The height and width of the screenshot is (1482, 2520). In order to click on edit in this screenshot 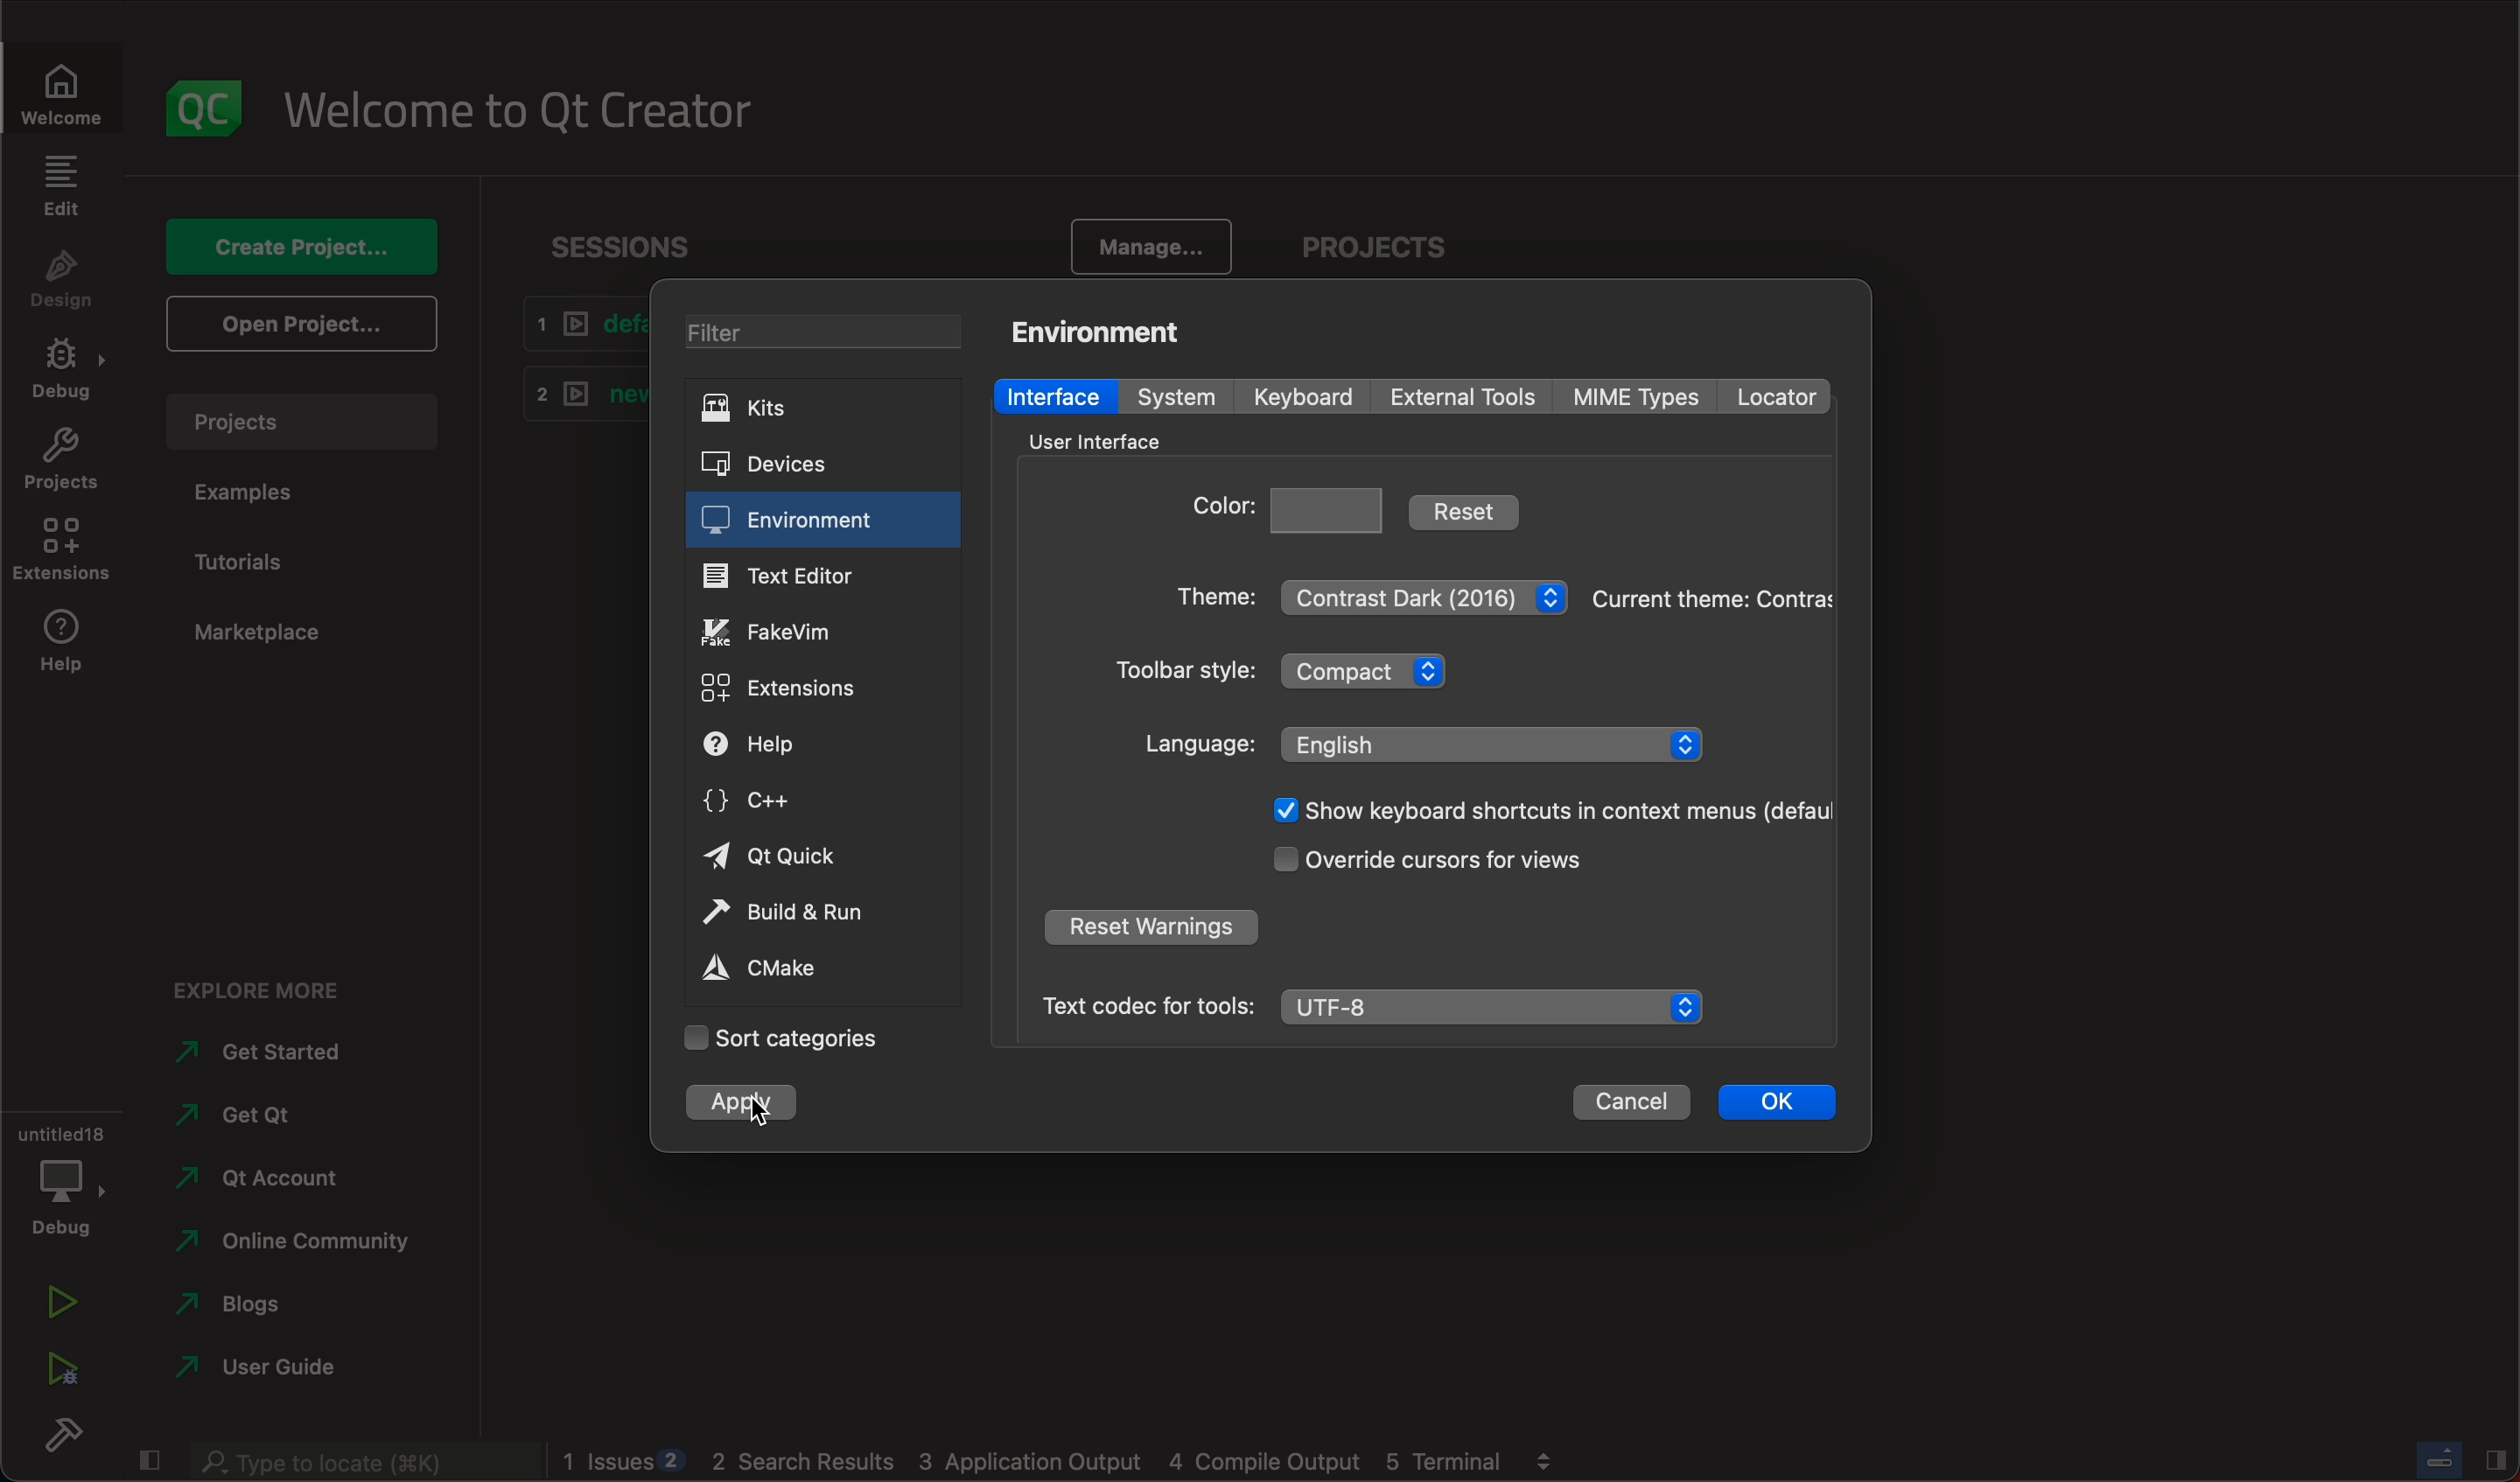, I will do `click(64, 192)`.